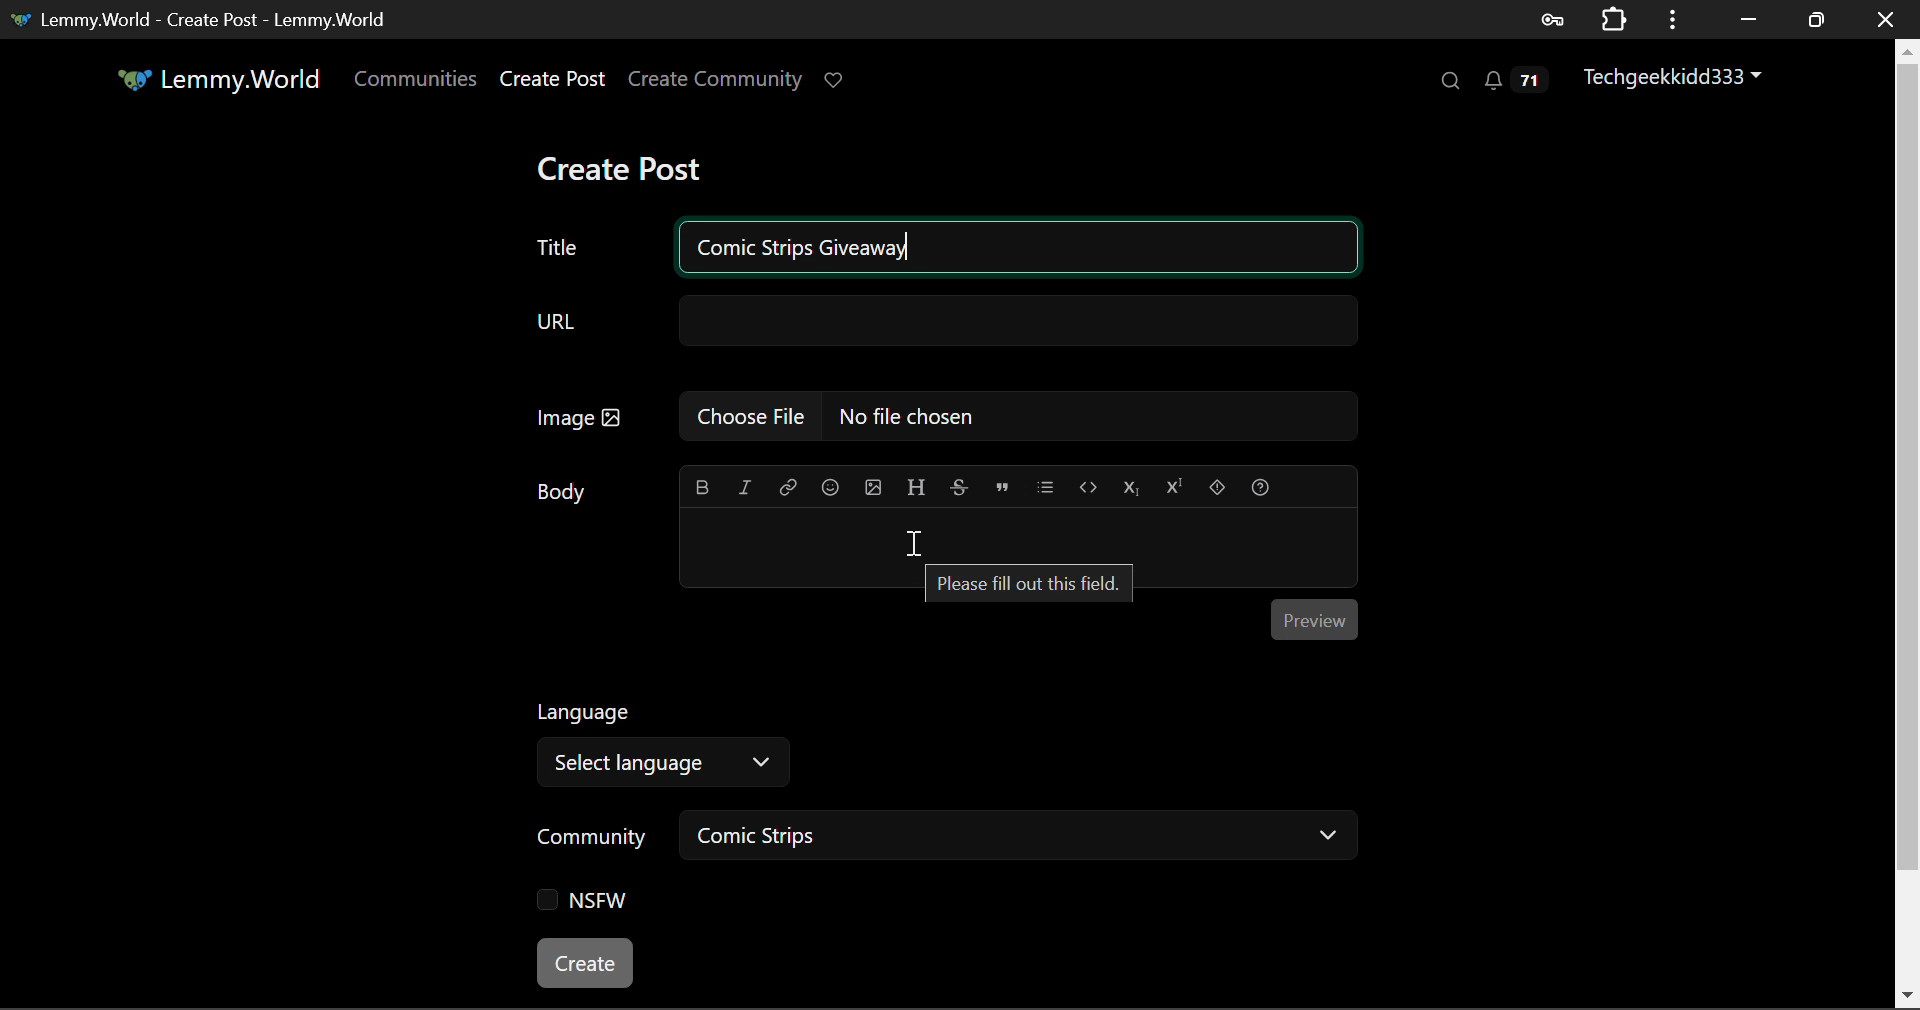 The height and width of the screenshot is (1010, 1920). Describe the element at coordinates (562, 488) in the screenshot. I see `Body` at that location.